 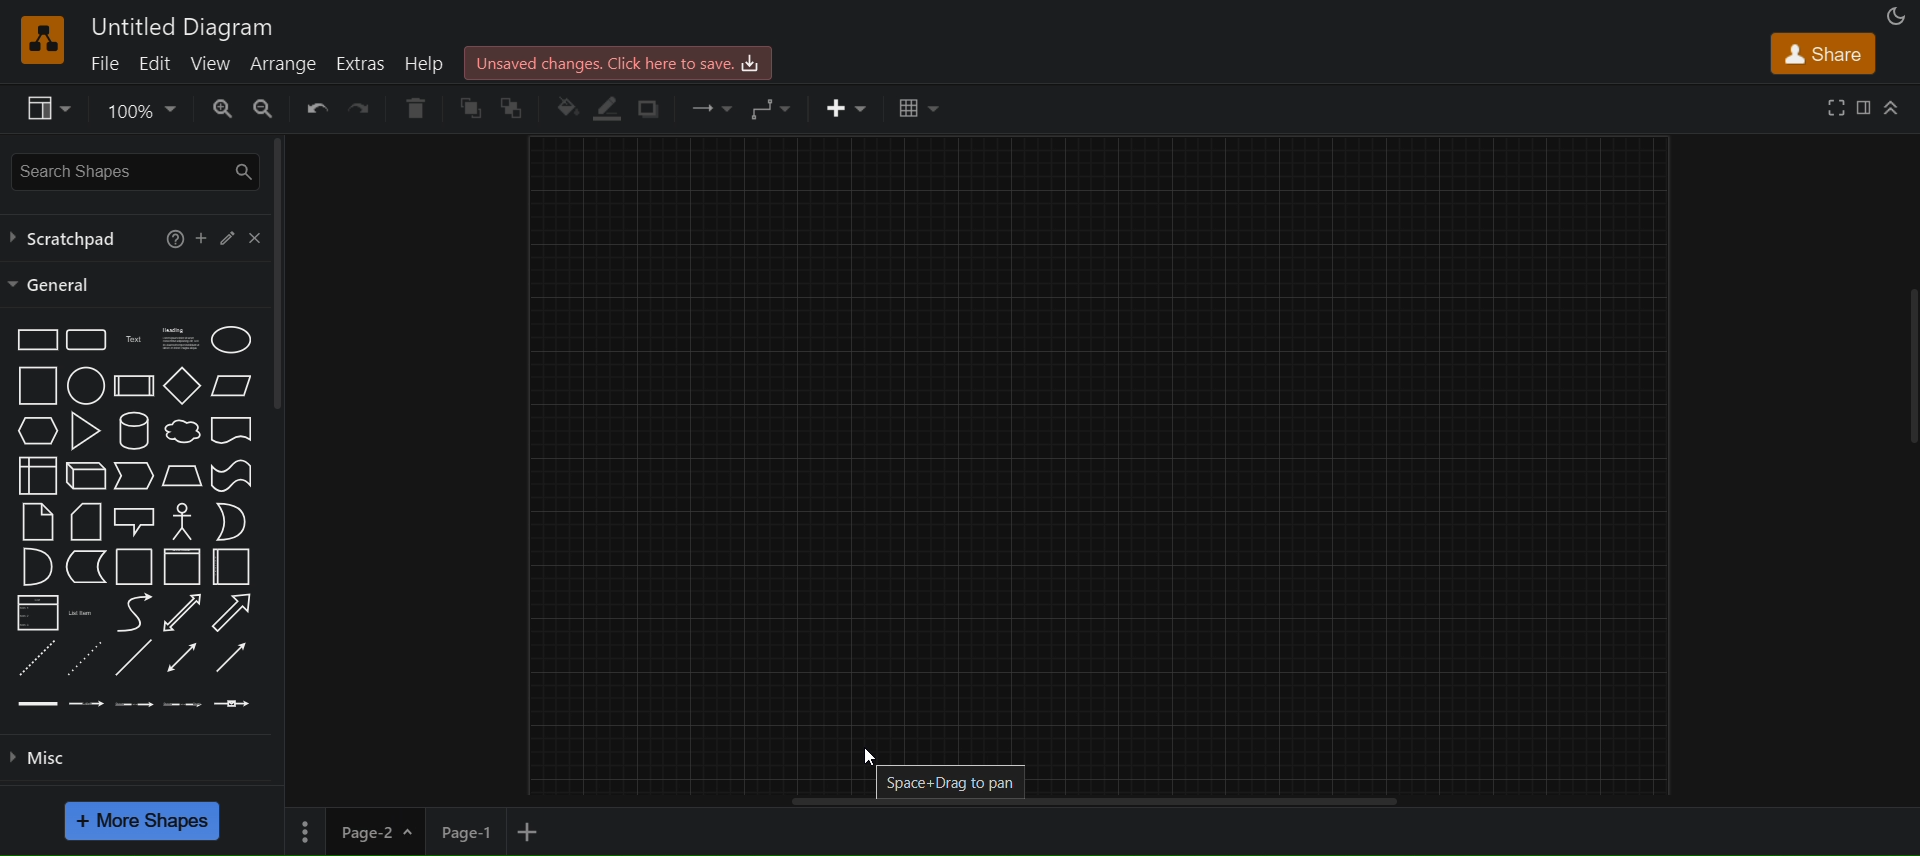 I want to click on vertical scrollbar, so click(x=1911, y=366).